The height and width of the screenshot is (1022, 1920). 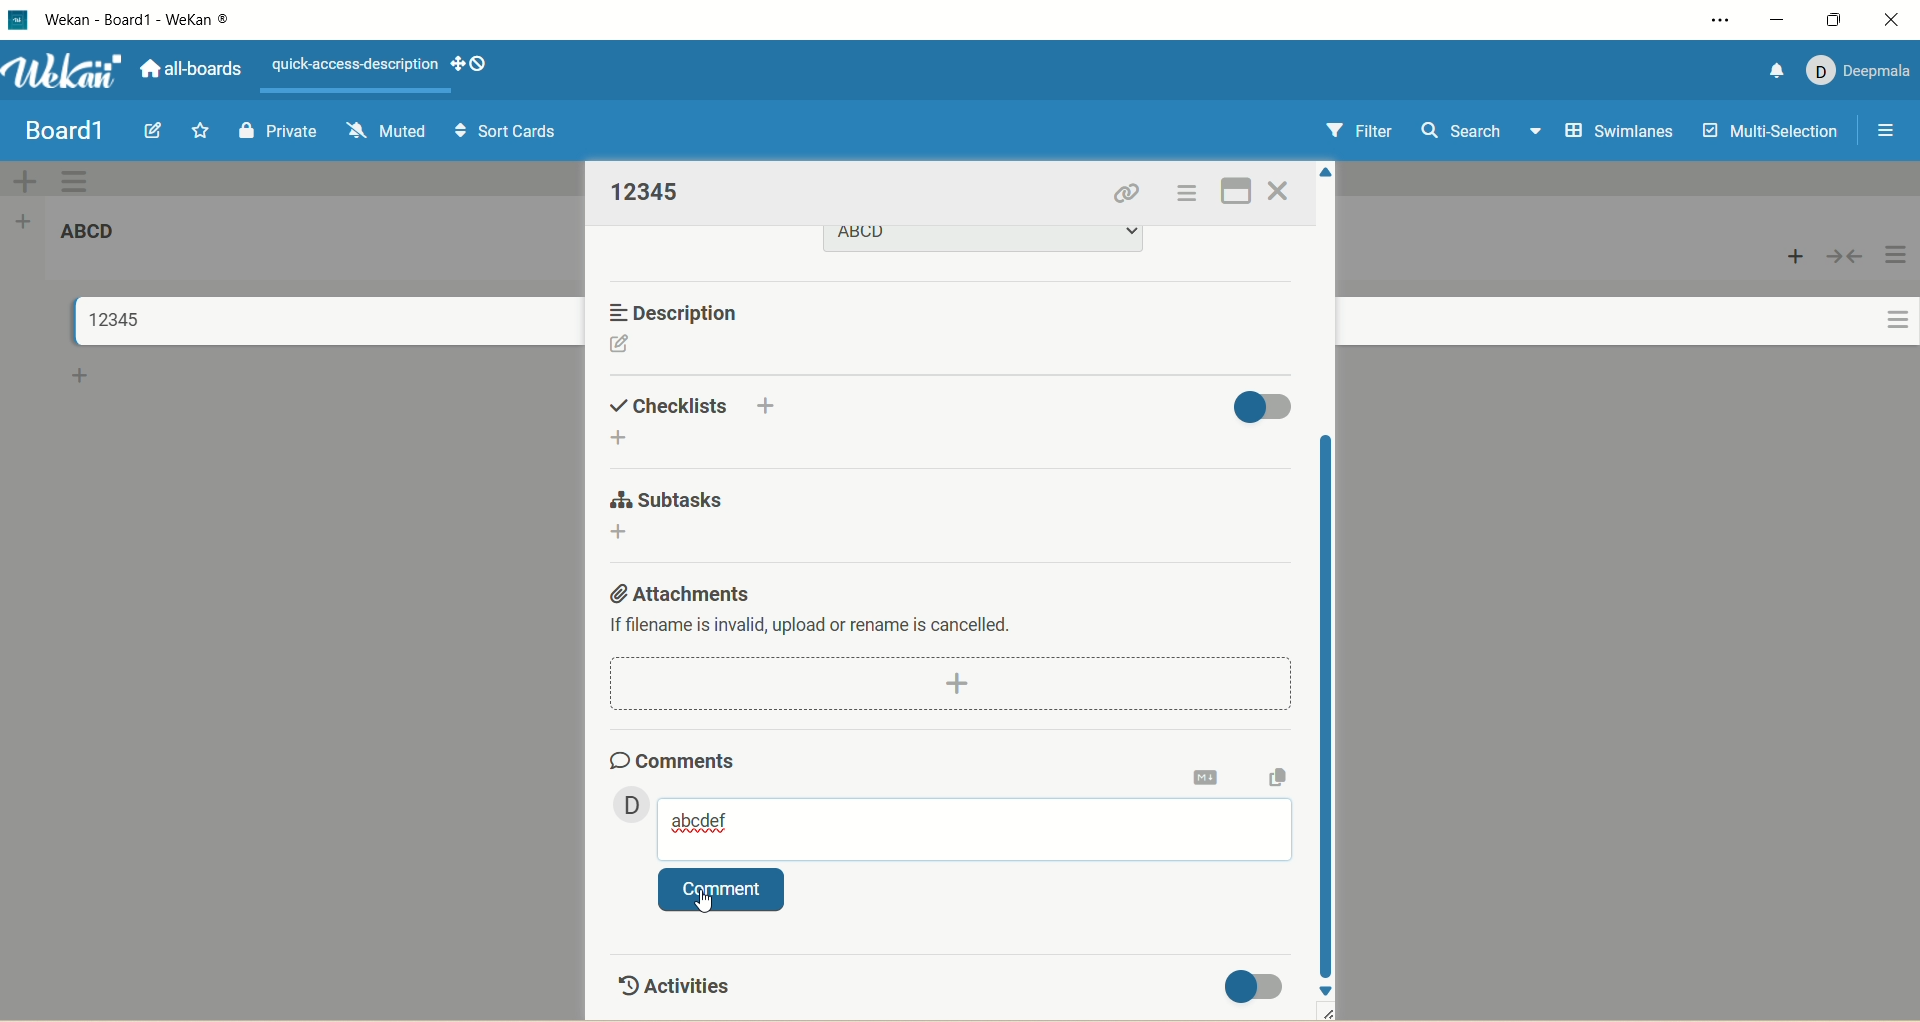 I want to click on copy card link to clipboard, so click(x=1127, y=195).